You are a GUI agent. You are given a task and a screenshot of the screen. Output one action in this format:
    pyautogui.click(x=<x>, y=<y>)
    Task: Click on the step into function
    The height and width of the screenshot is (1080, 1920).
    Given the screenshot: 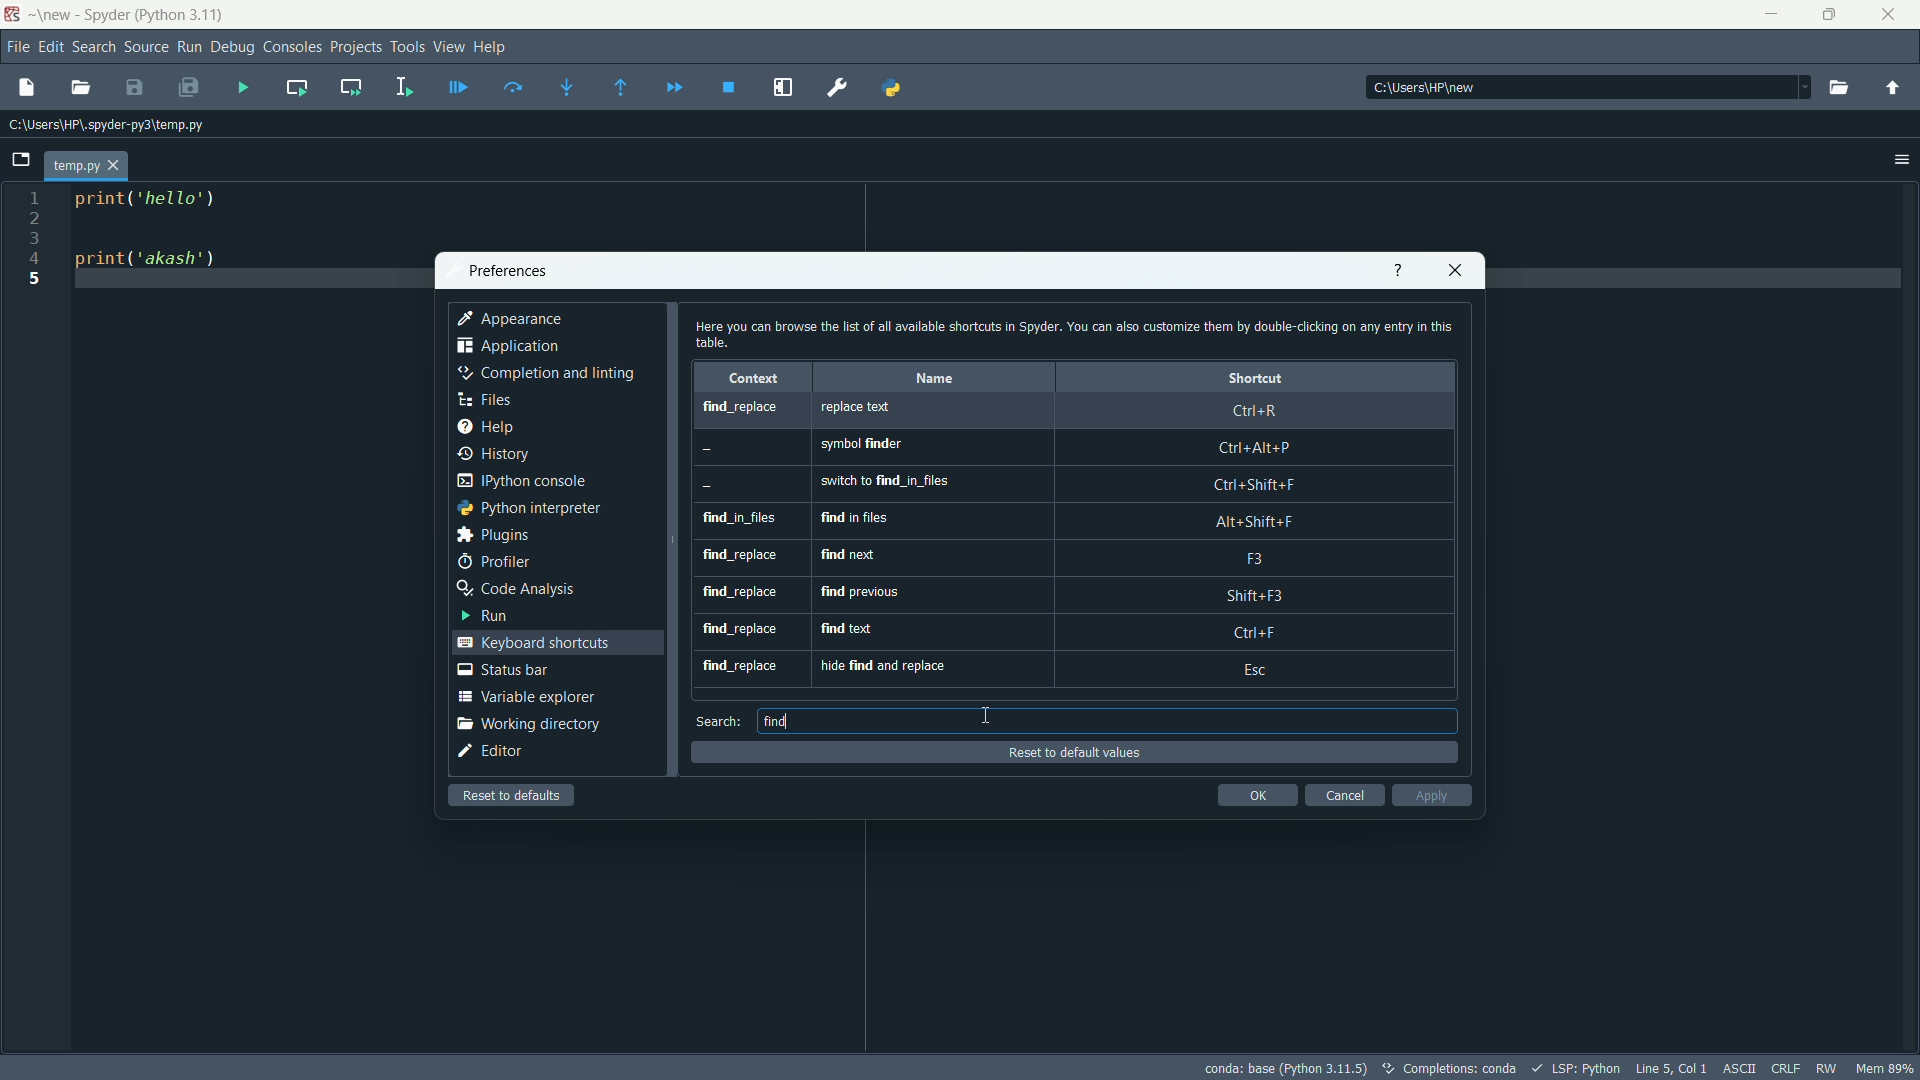 What is the action you would take?
    pyautogui.click(x=568, y=85)
    